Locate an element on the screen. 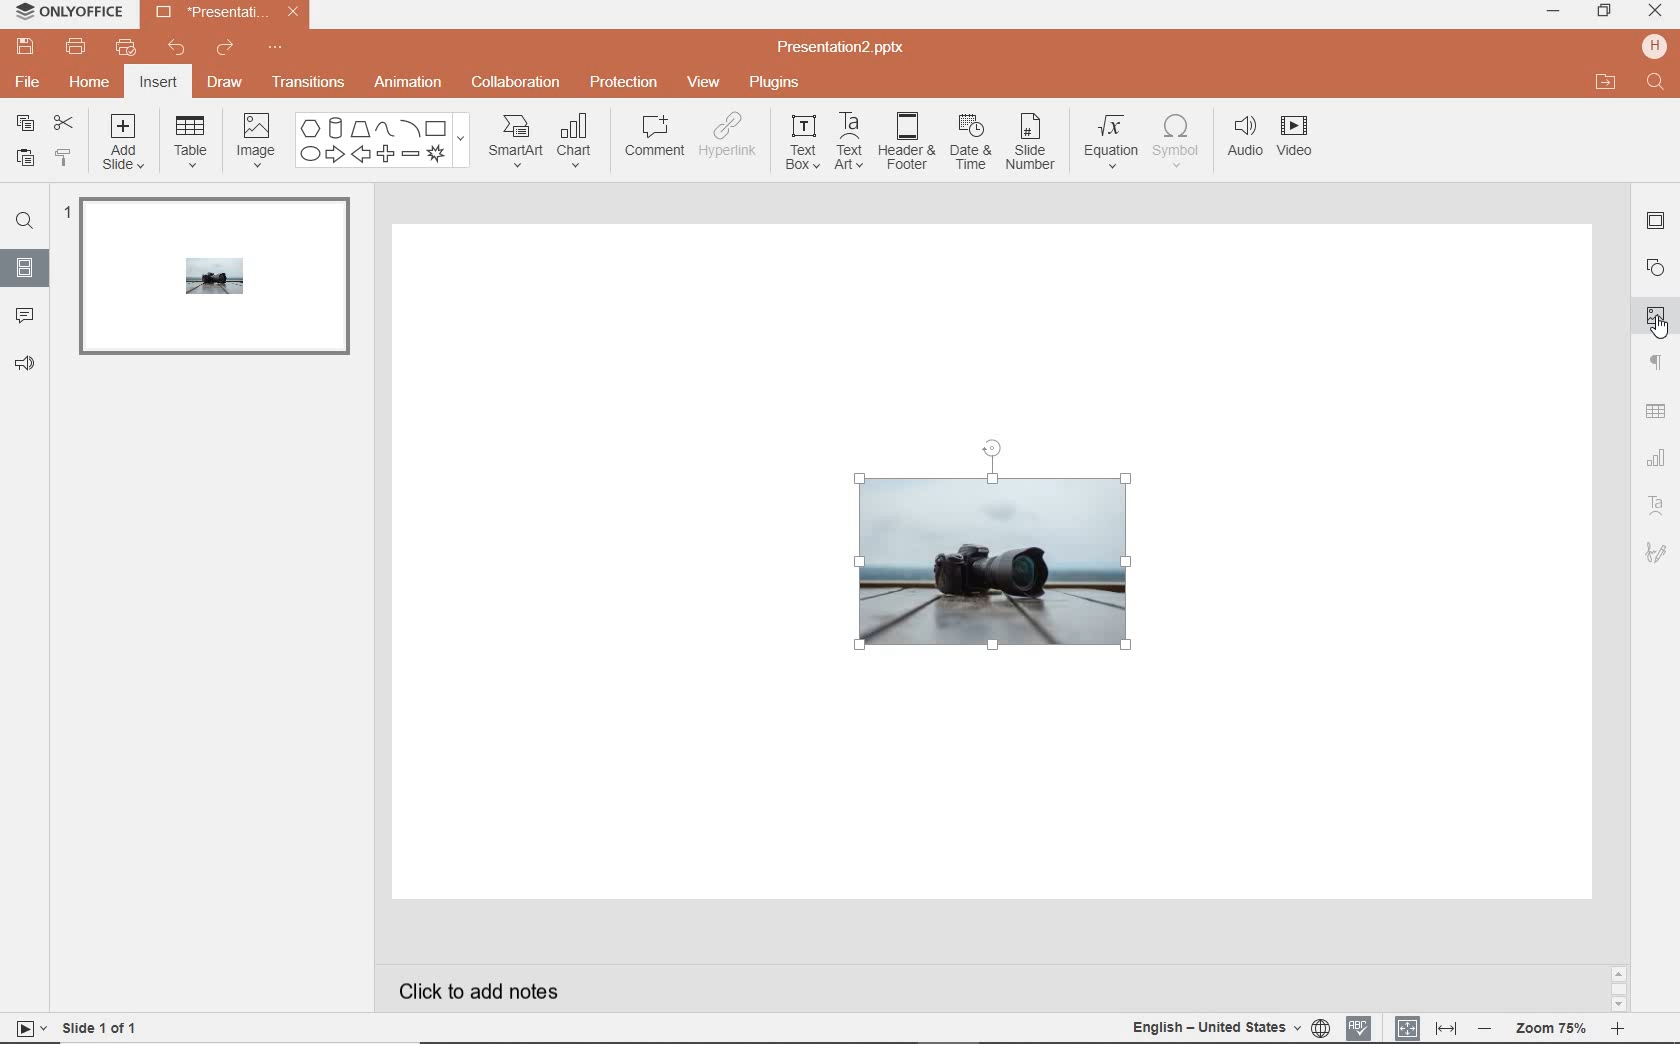 This screenshot has width=1680, height=1044. add slide is located at coordinates (125, 142).